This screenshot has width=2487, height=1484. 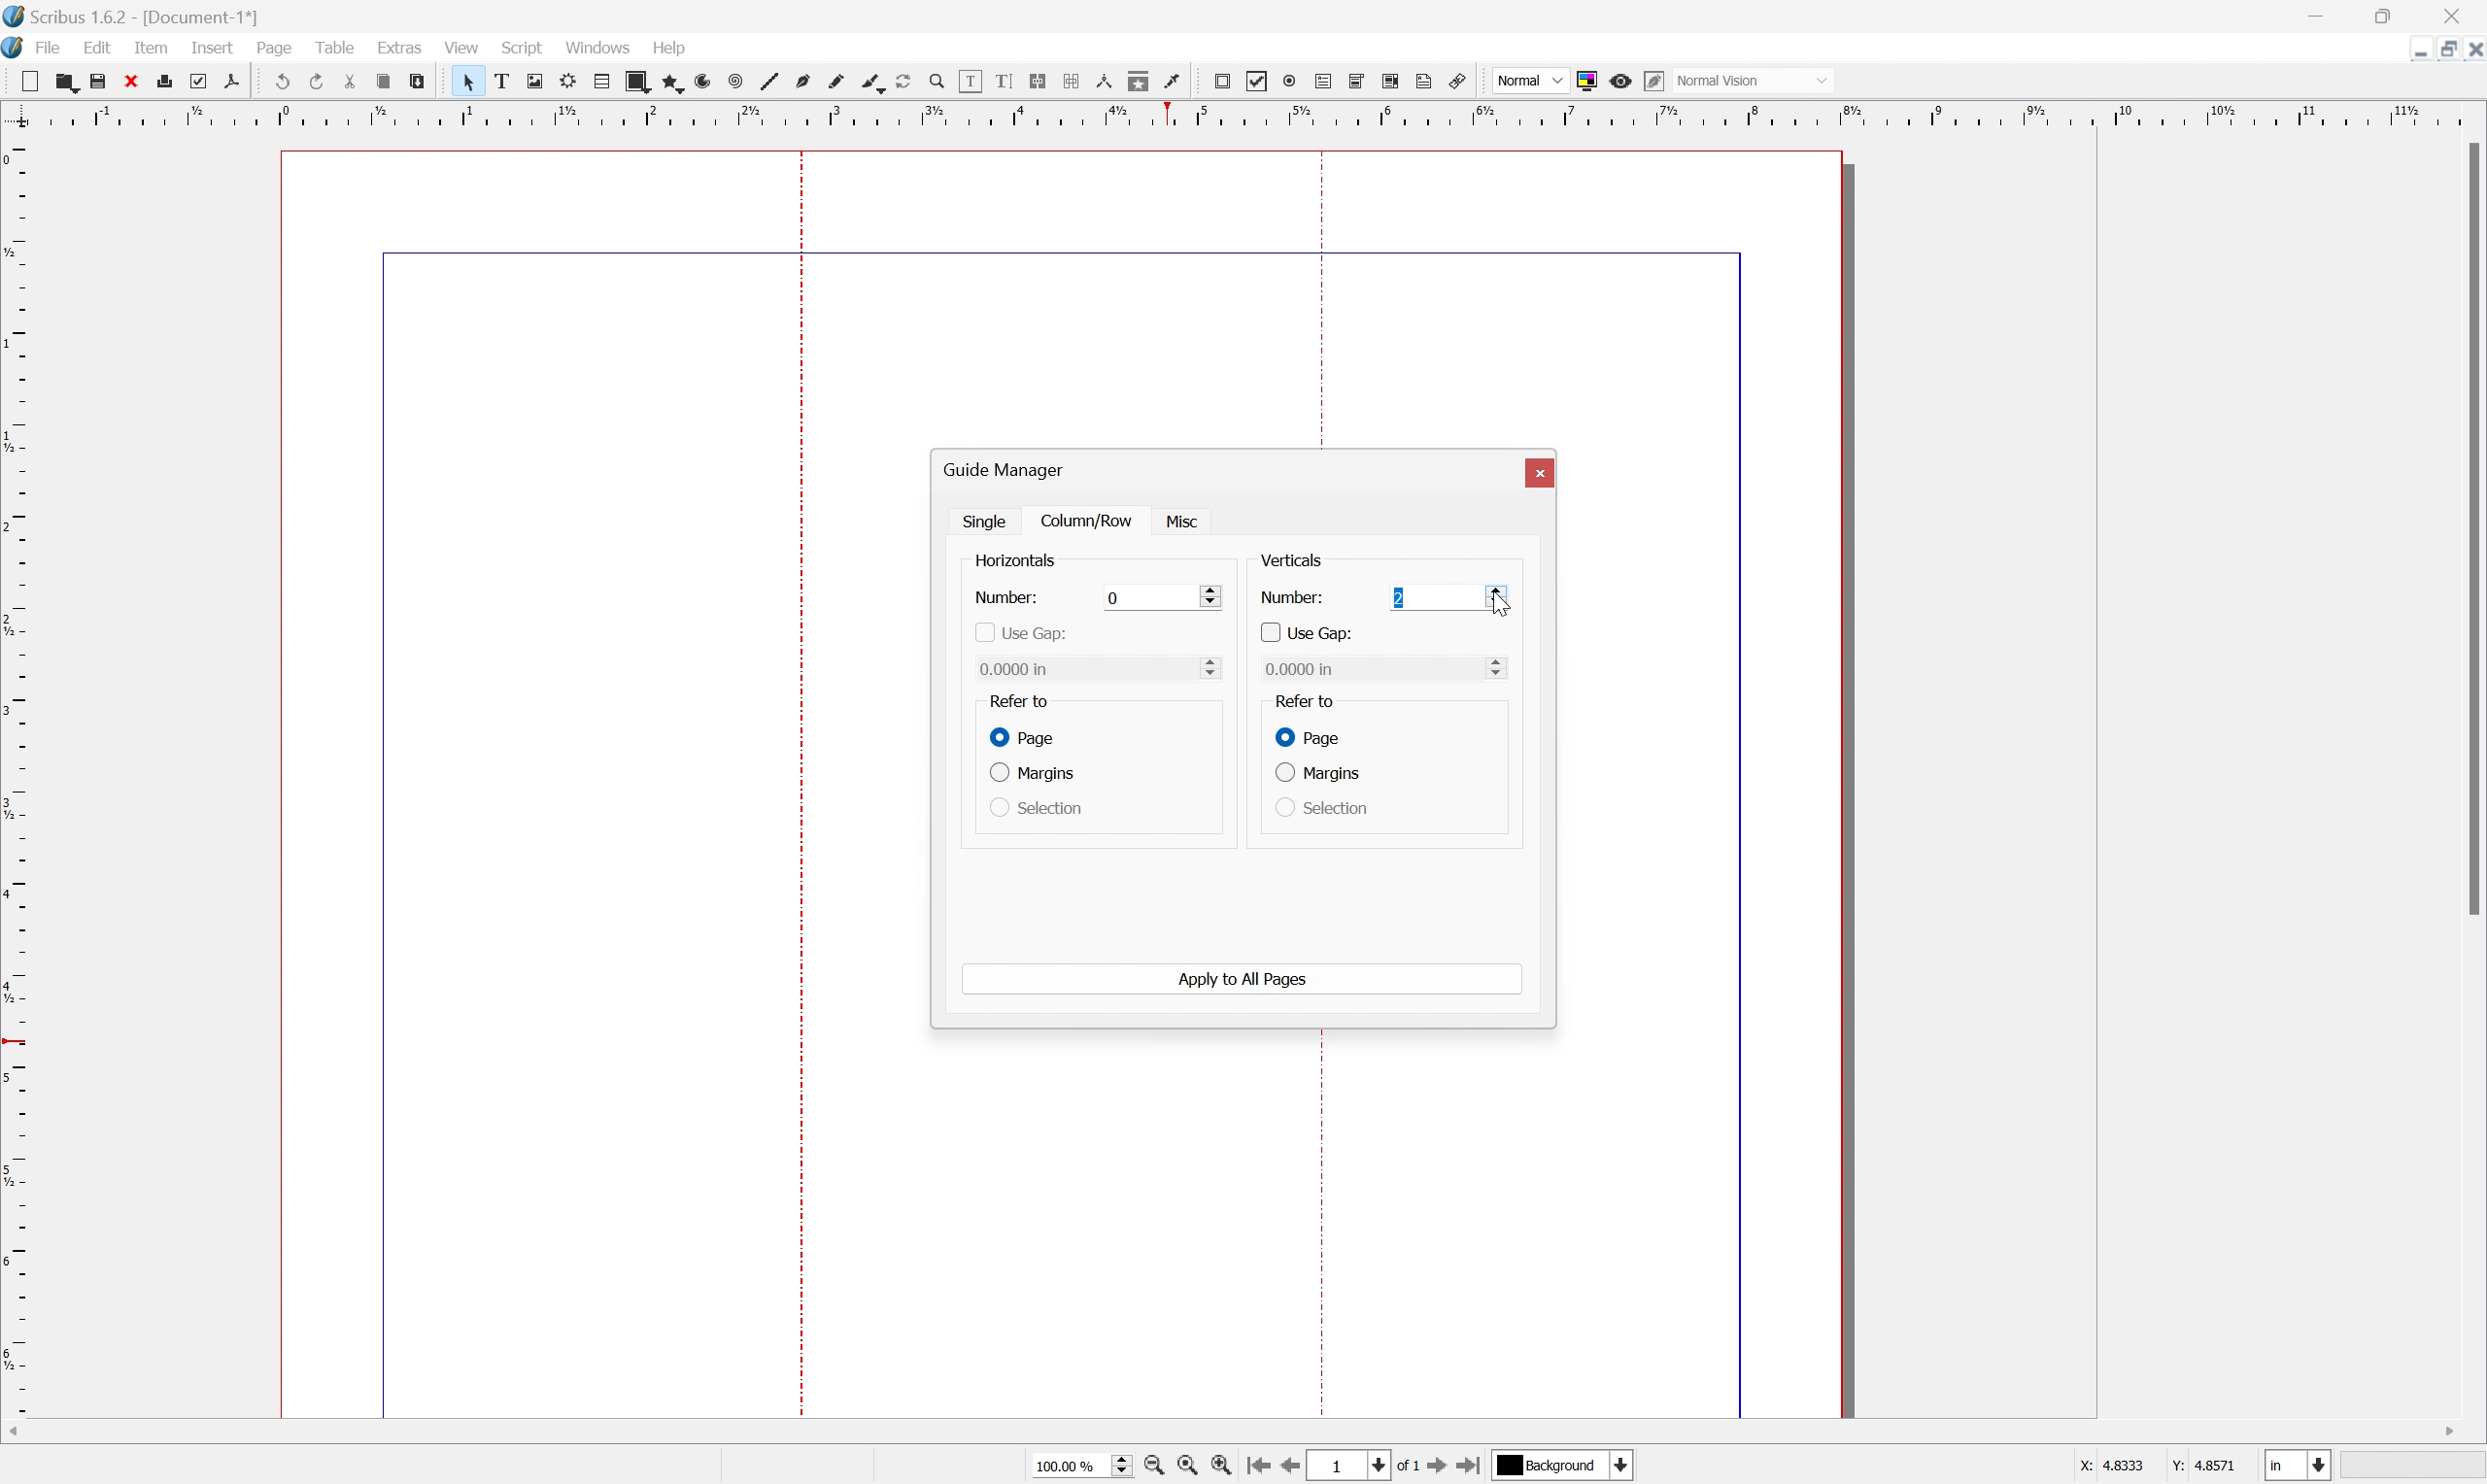 I want to click on minimize, so click(x=2411, y=49).